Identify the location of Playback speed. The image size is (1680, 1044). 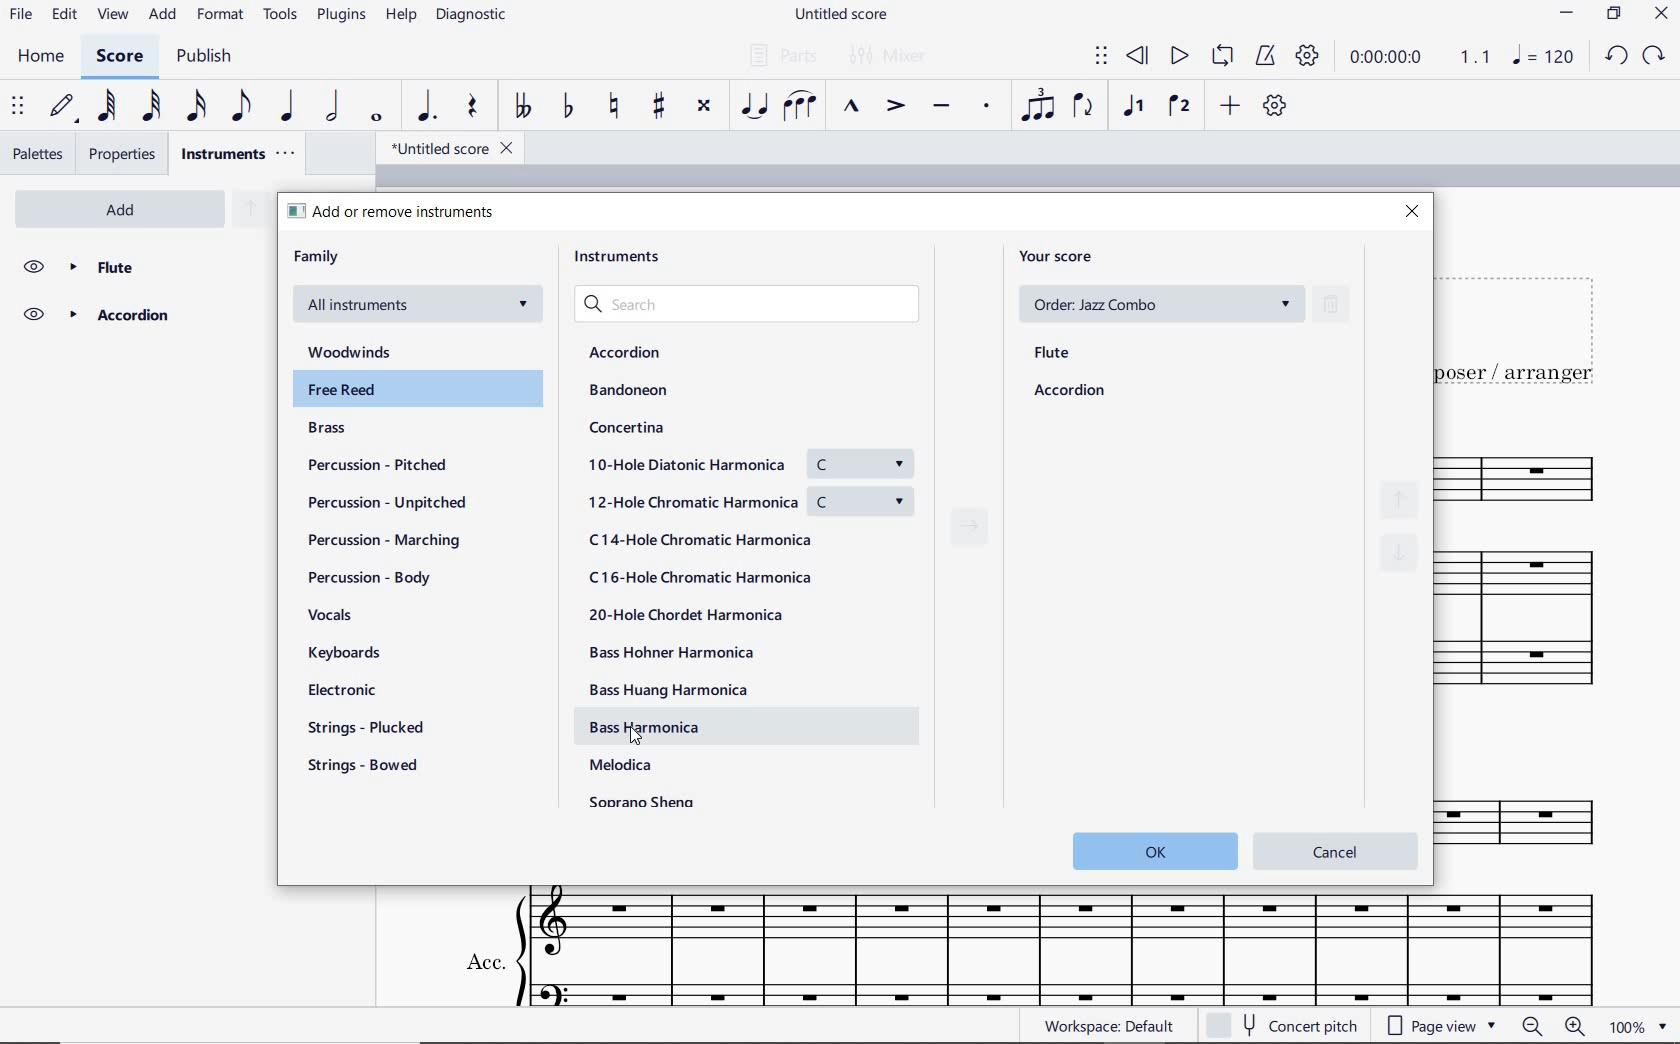
(1477, 56).